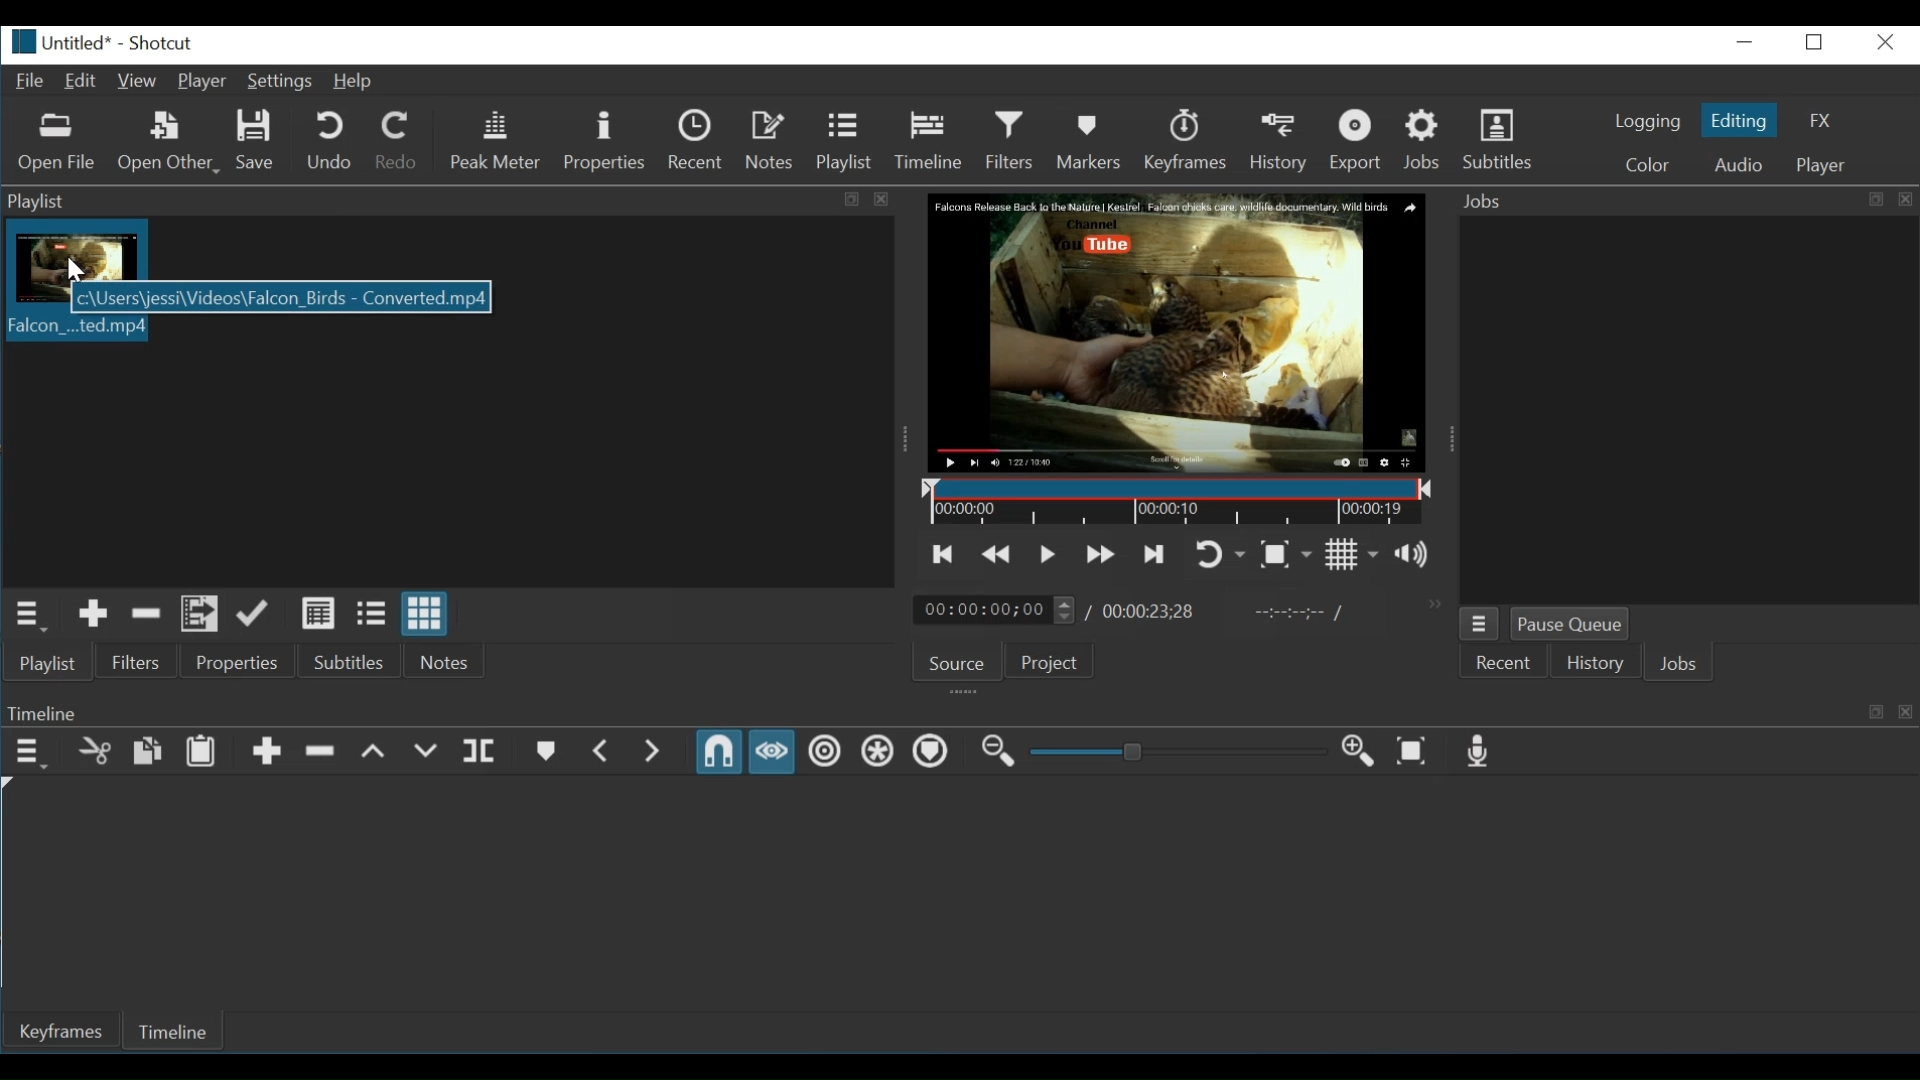 This screenshot has height=1080, width=1920. What do you see at coordinates (1648, 164) in the screenshot?
I see `Color` at bounding box center [1648, 164].